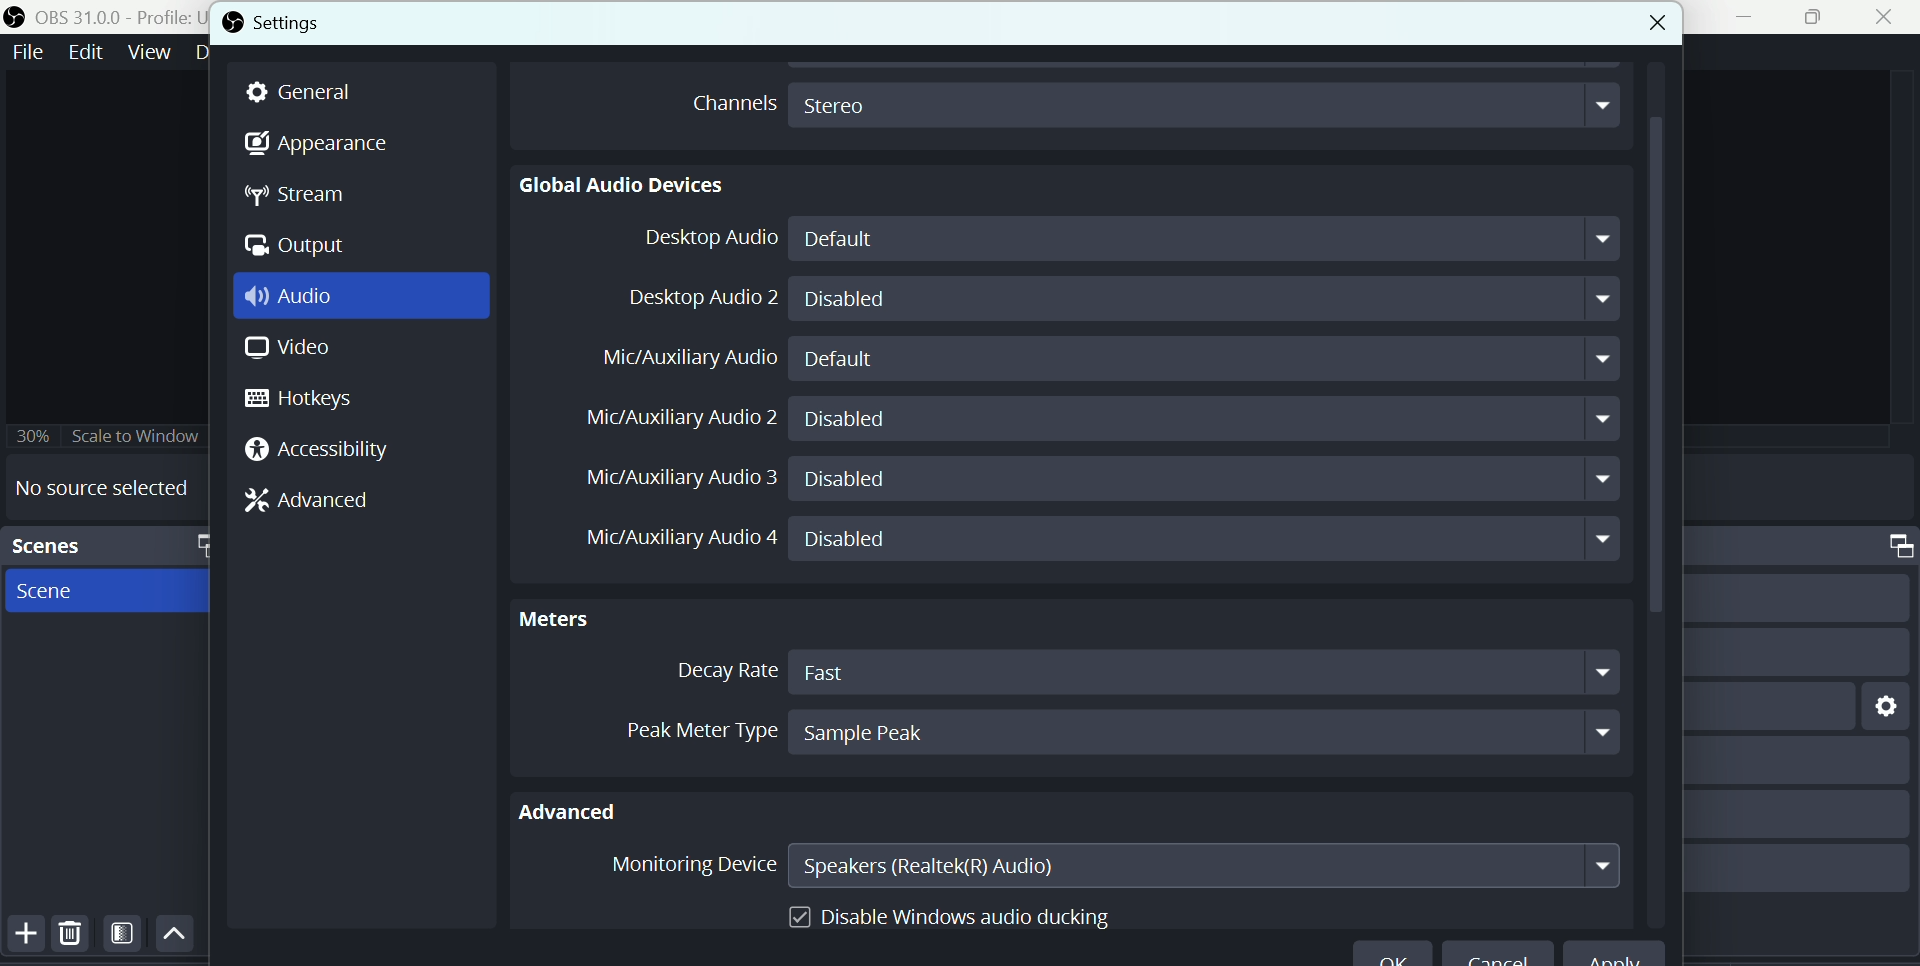 This screenshot has width=1920, height=966. I want to click on Advanced, so click(317, 499).